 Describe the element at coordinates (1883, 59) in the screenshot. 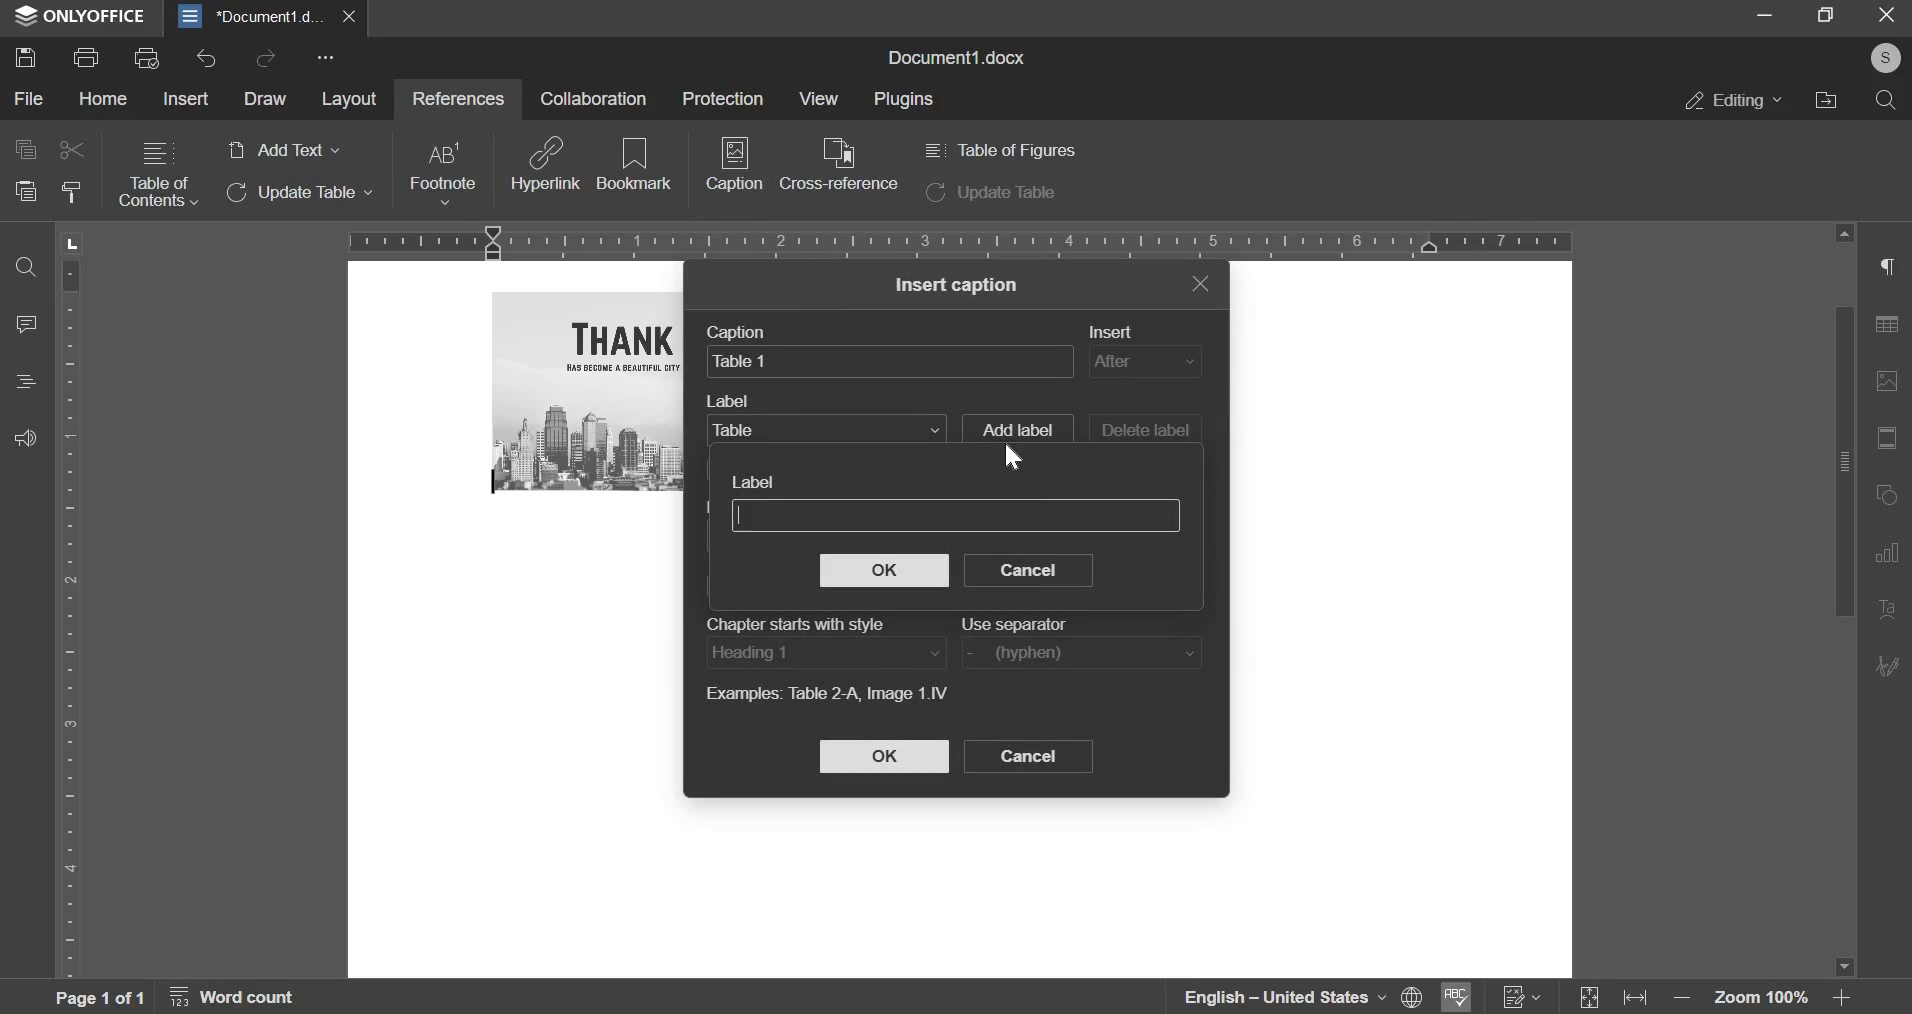

I see `profile` at that location.